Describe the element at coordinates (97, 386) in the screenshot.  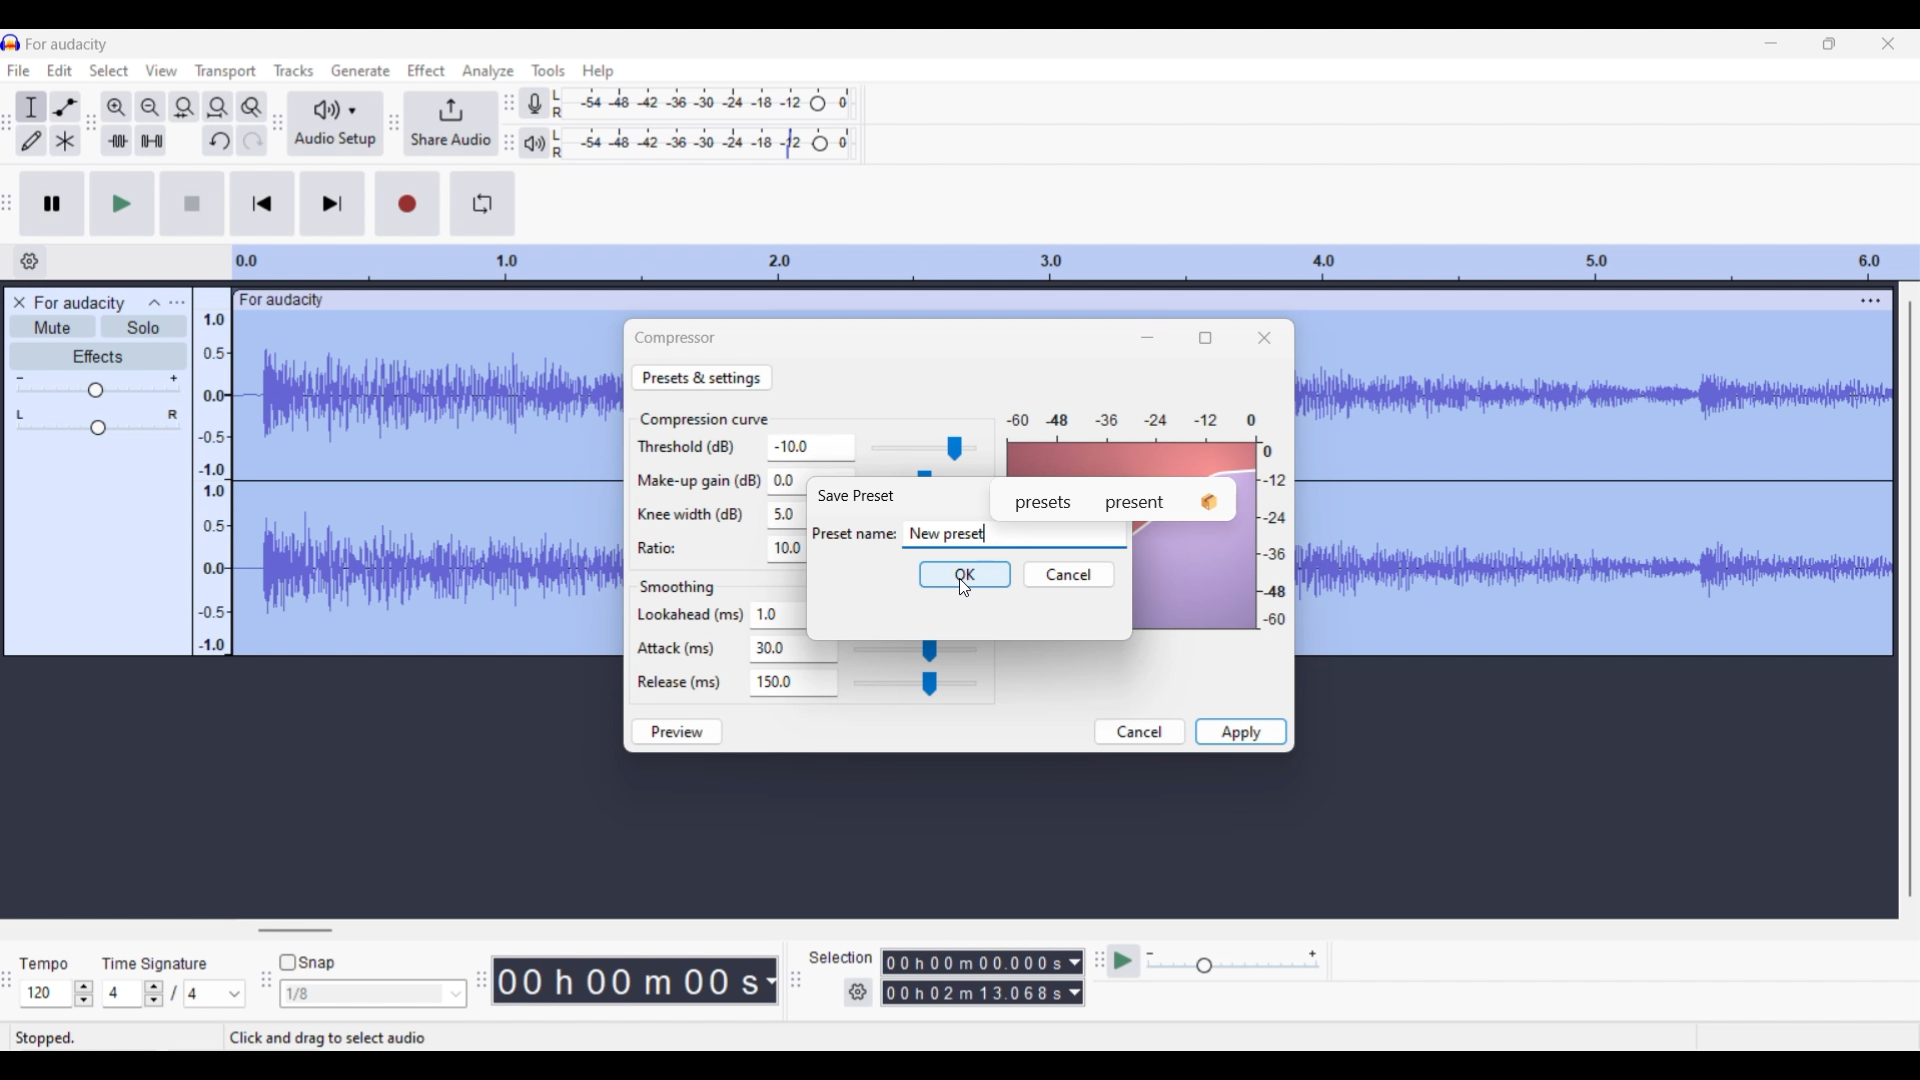
I see `Volume slide` at that location.